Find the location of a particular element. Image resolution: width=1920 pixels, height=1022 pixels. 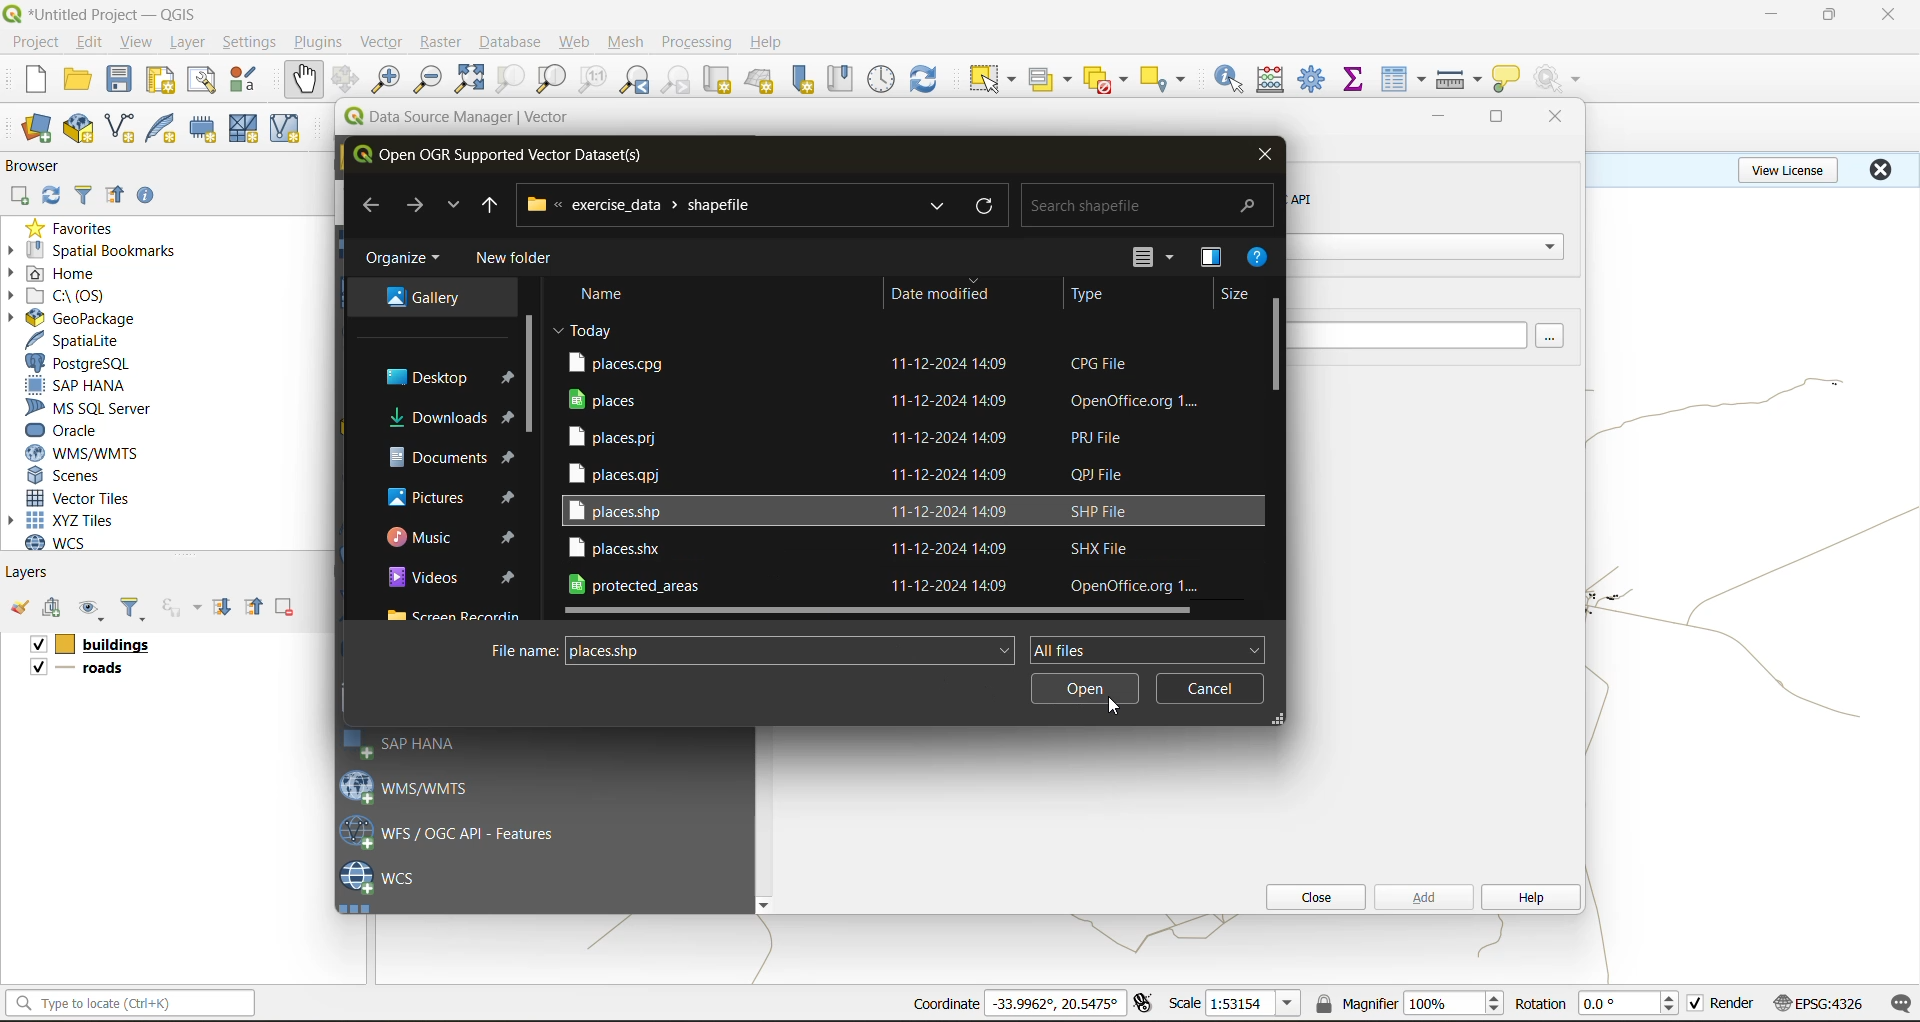

close is located at coordinates (1309, 897).